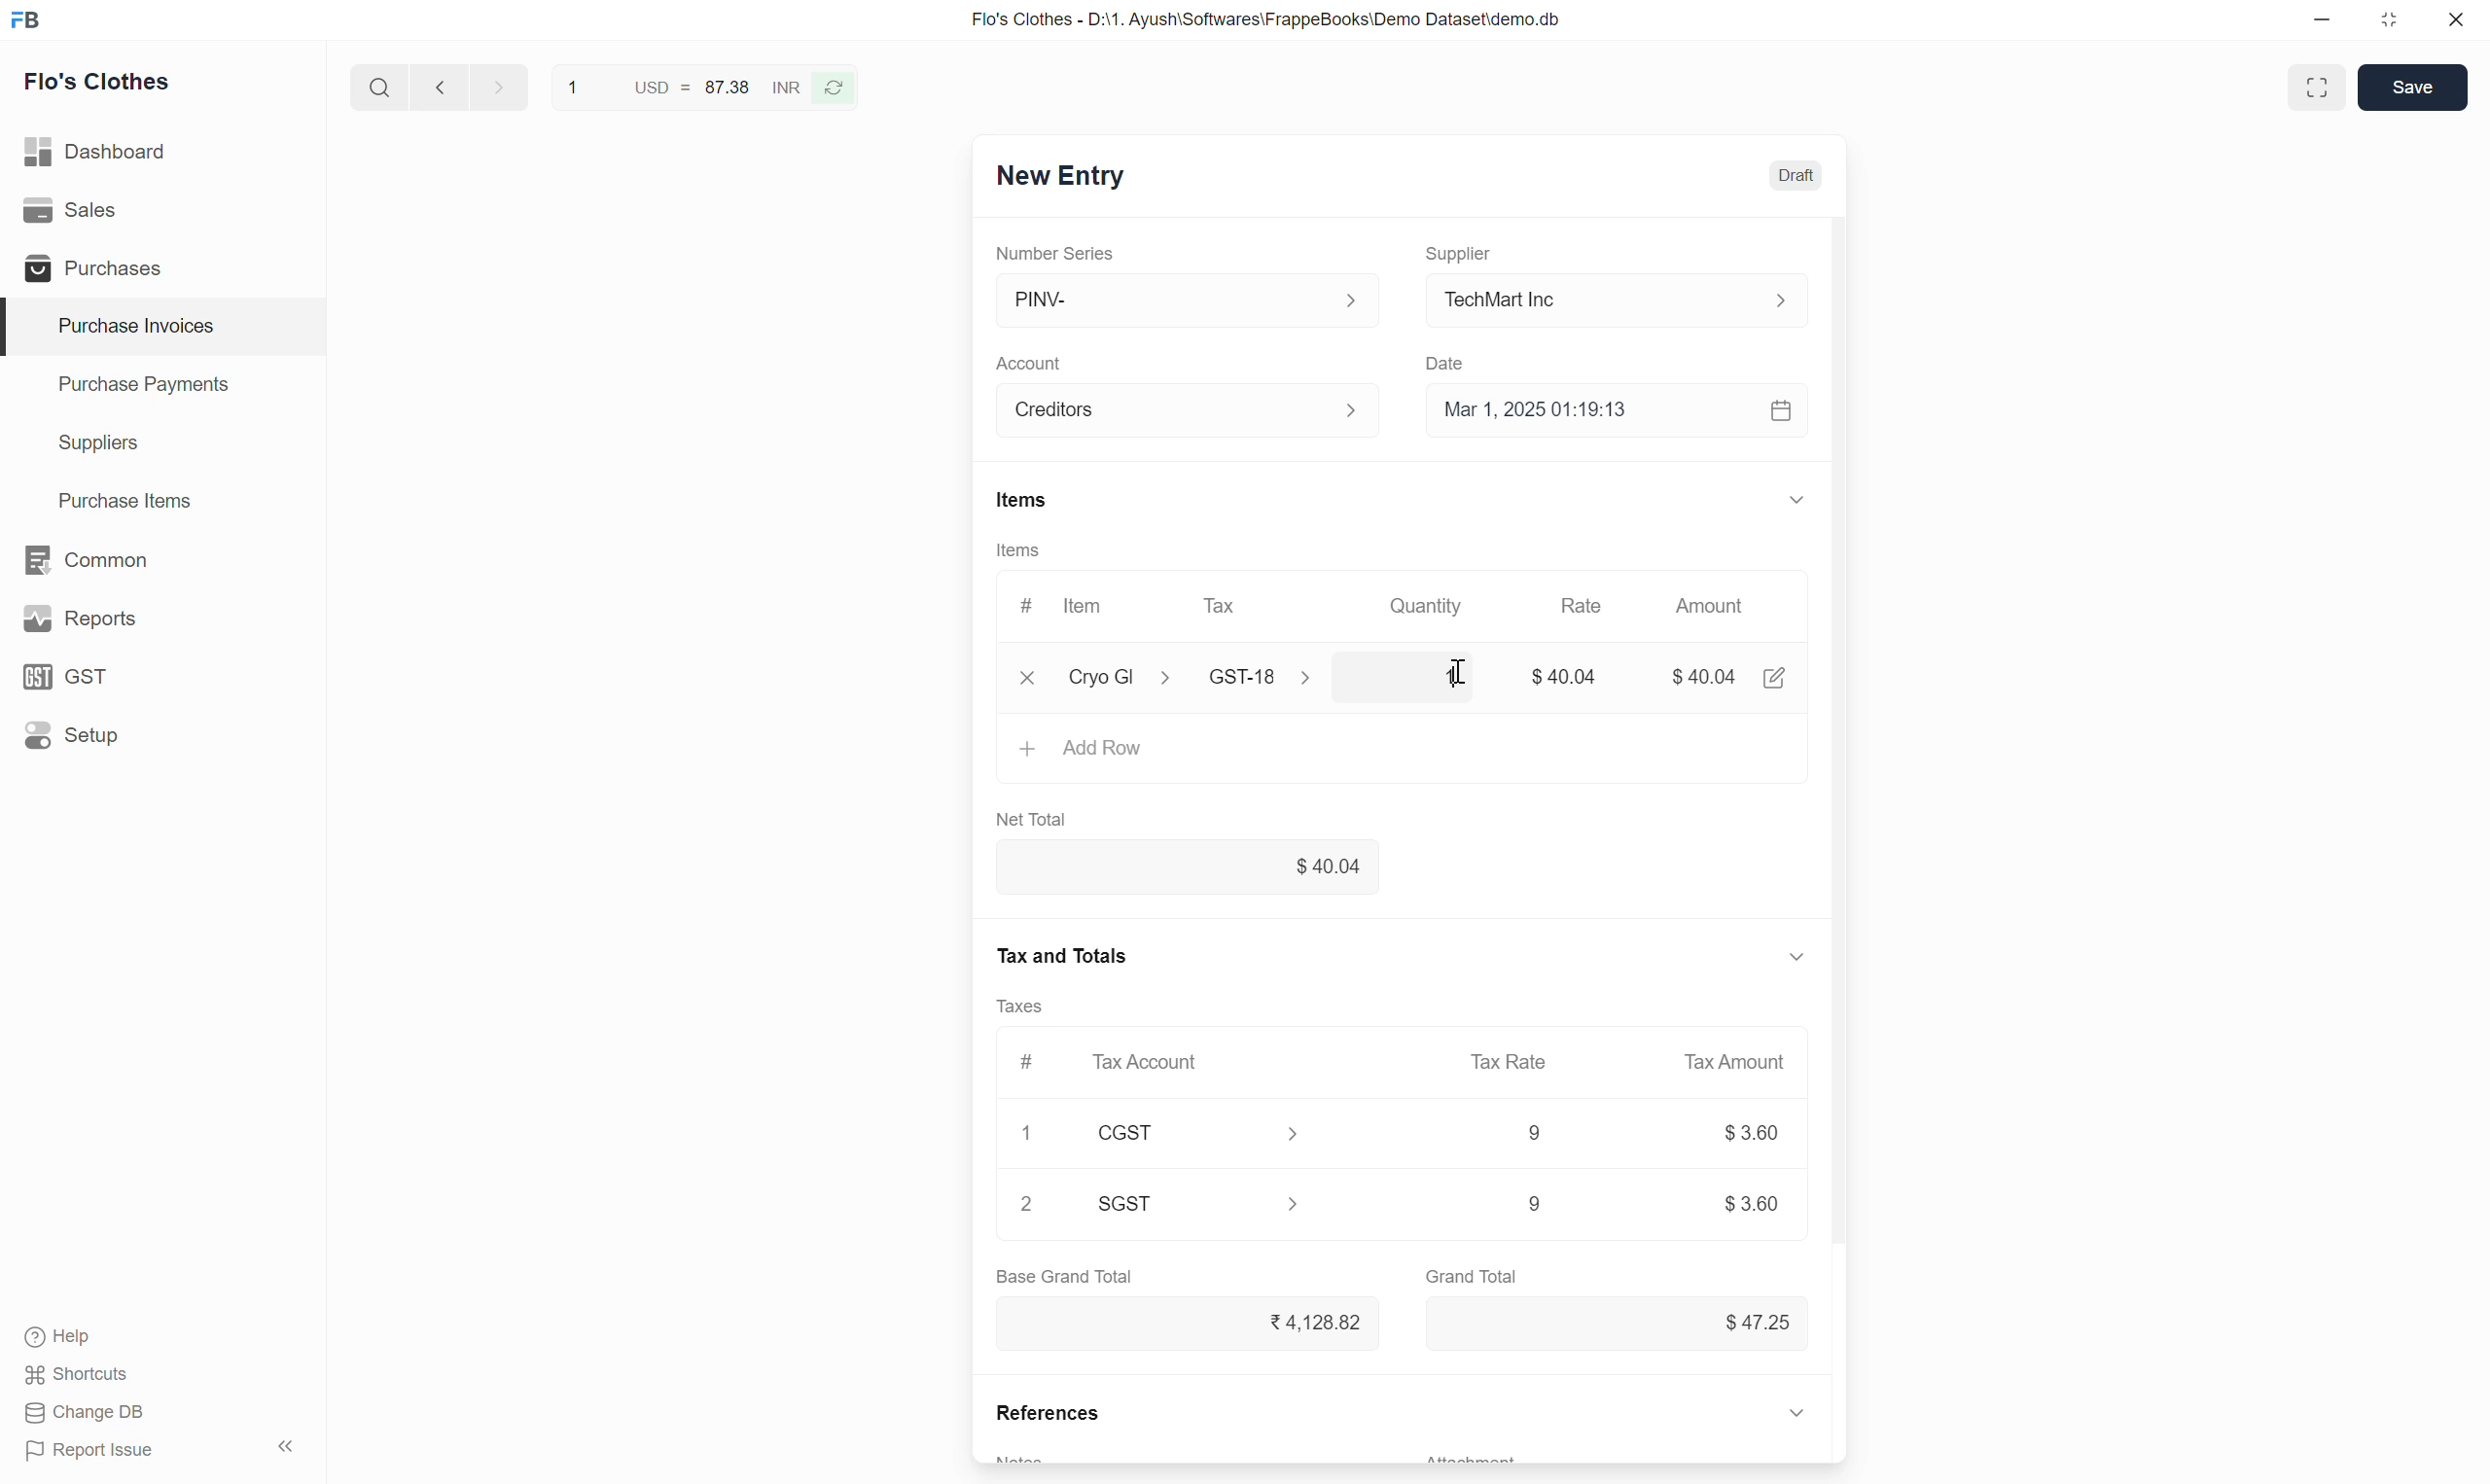 This screenshot has height=1484, width=2490. Describe the element at coordinates (1571, 677) in the screenshot. I see `$40.04` at that location.